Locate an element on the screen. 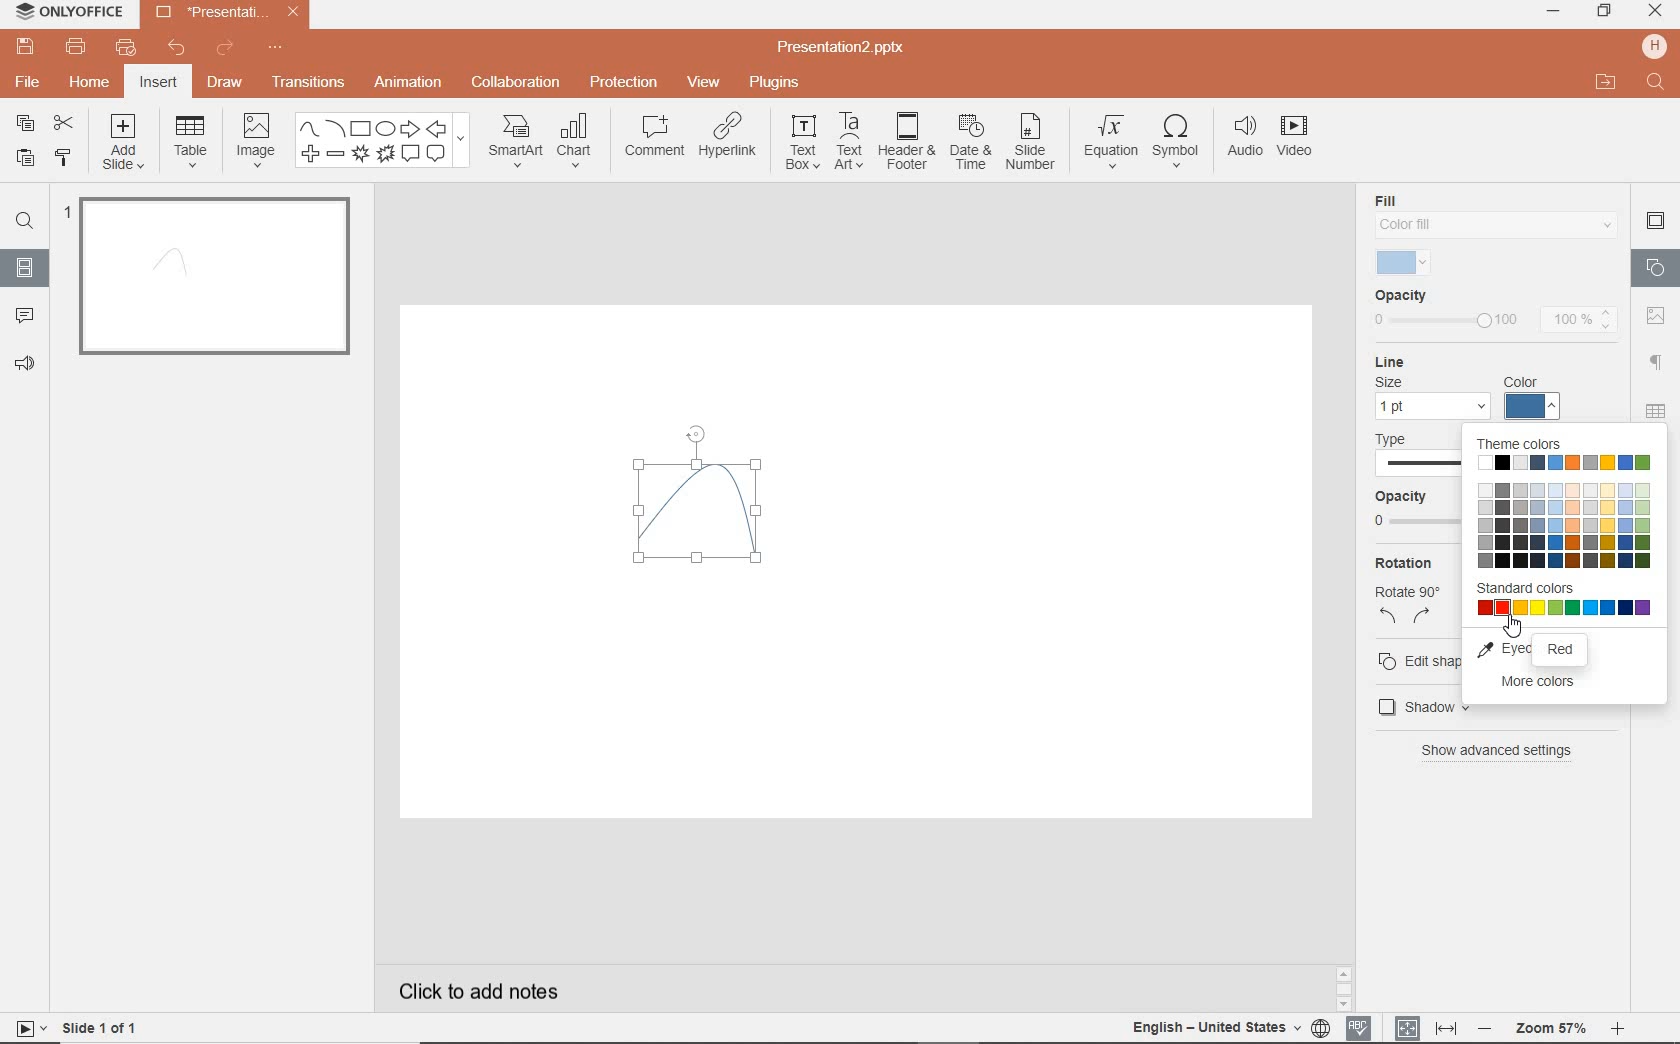 The height and width of the screenshot is (1044, 1680). show advanced settings is located at coordinates (1502, 753).